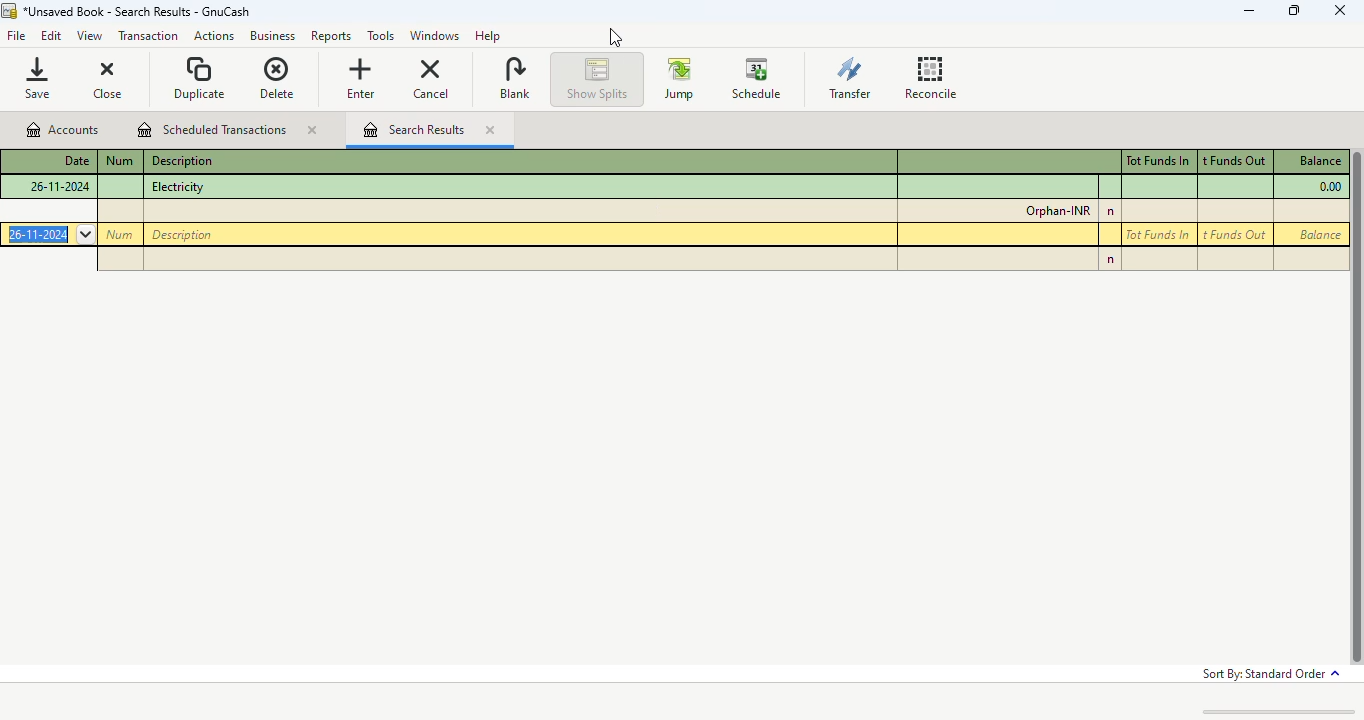 The height and width of the screenshot is (720, 1364). Describe the element at coordinates (212, 129) in the screenshot. I see `scheduled transactions` at that location.